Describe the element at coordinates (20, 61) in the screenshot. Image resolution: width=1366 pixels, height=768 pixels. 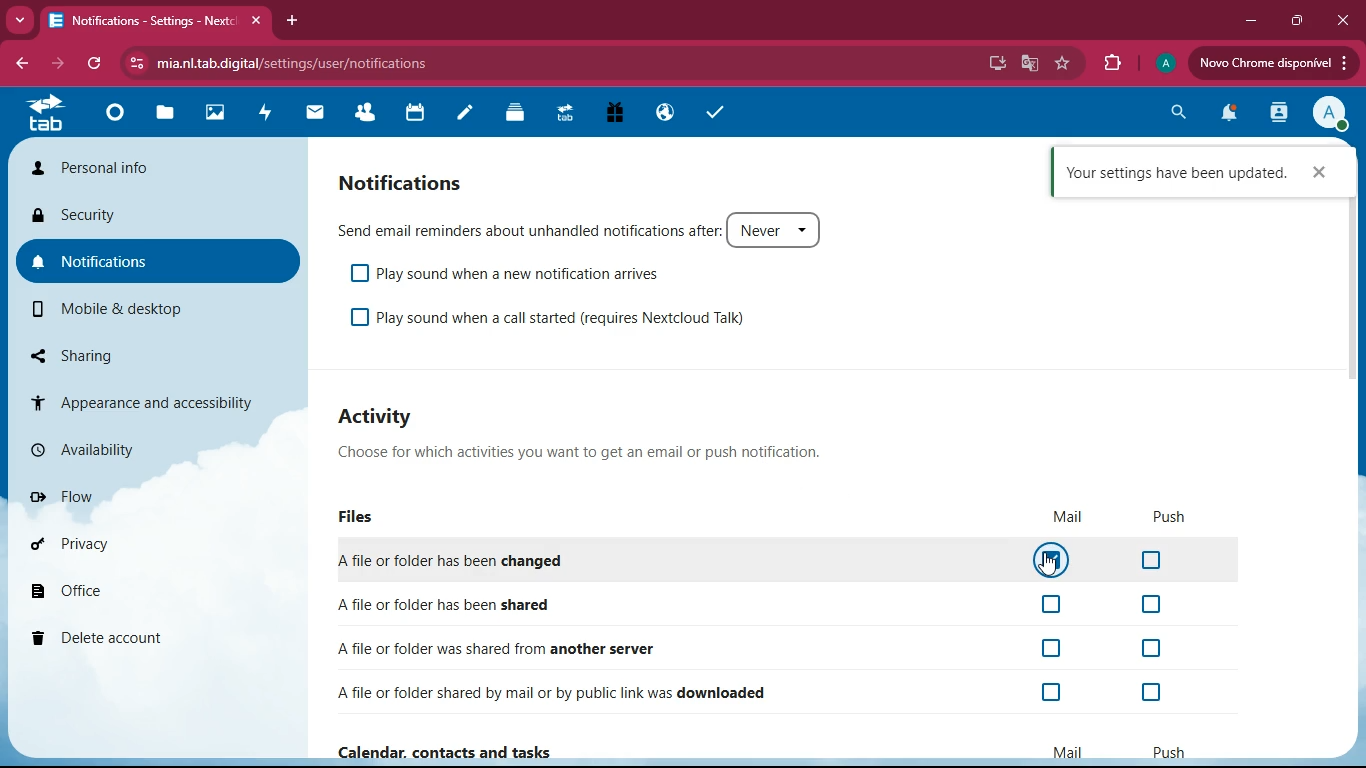
I see `back` at that location.